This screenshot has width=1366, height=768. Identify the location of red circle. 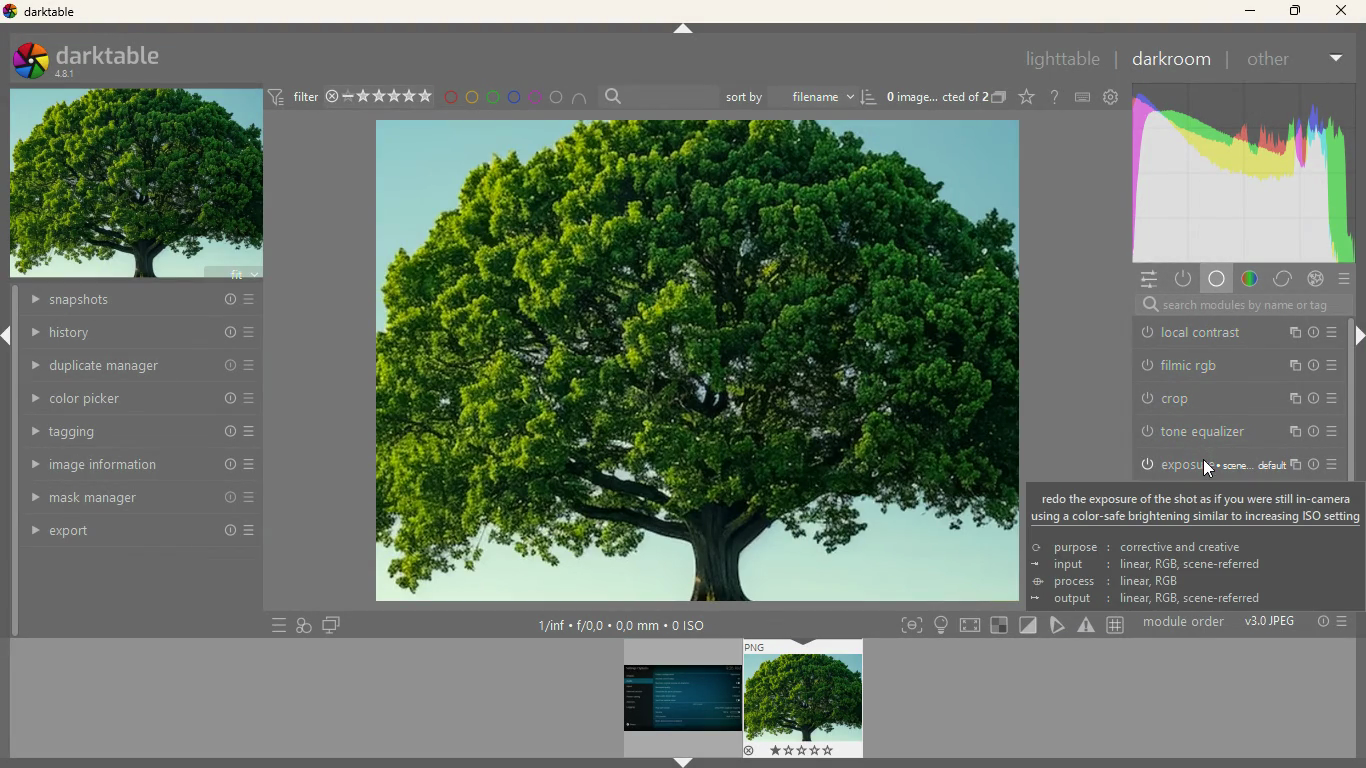
(450, 98).